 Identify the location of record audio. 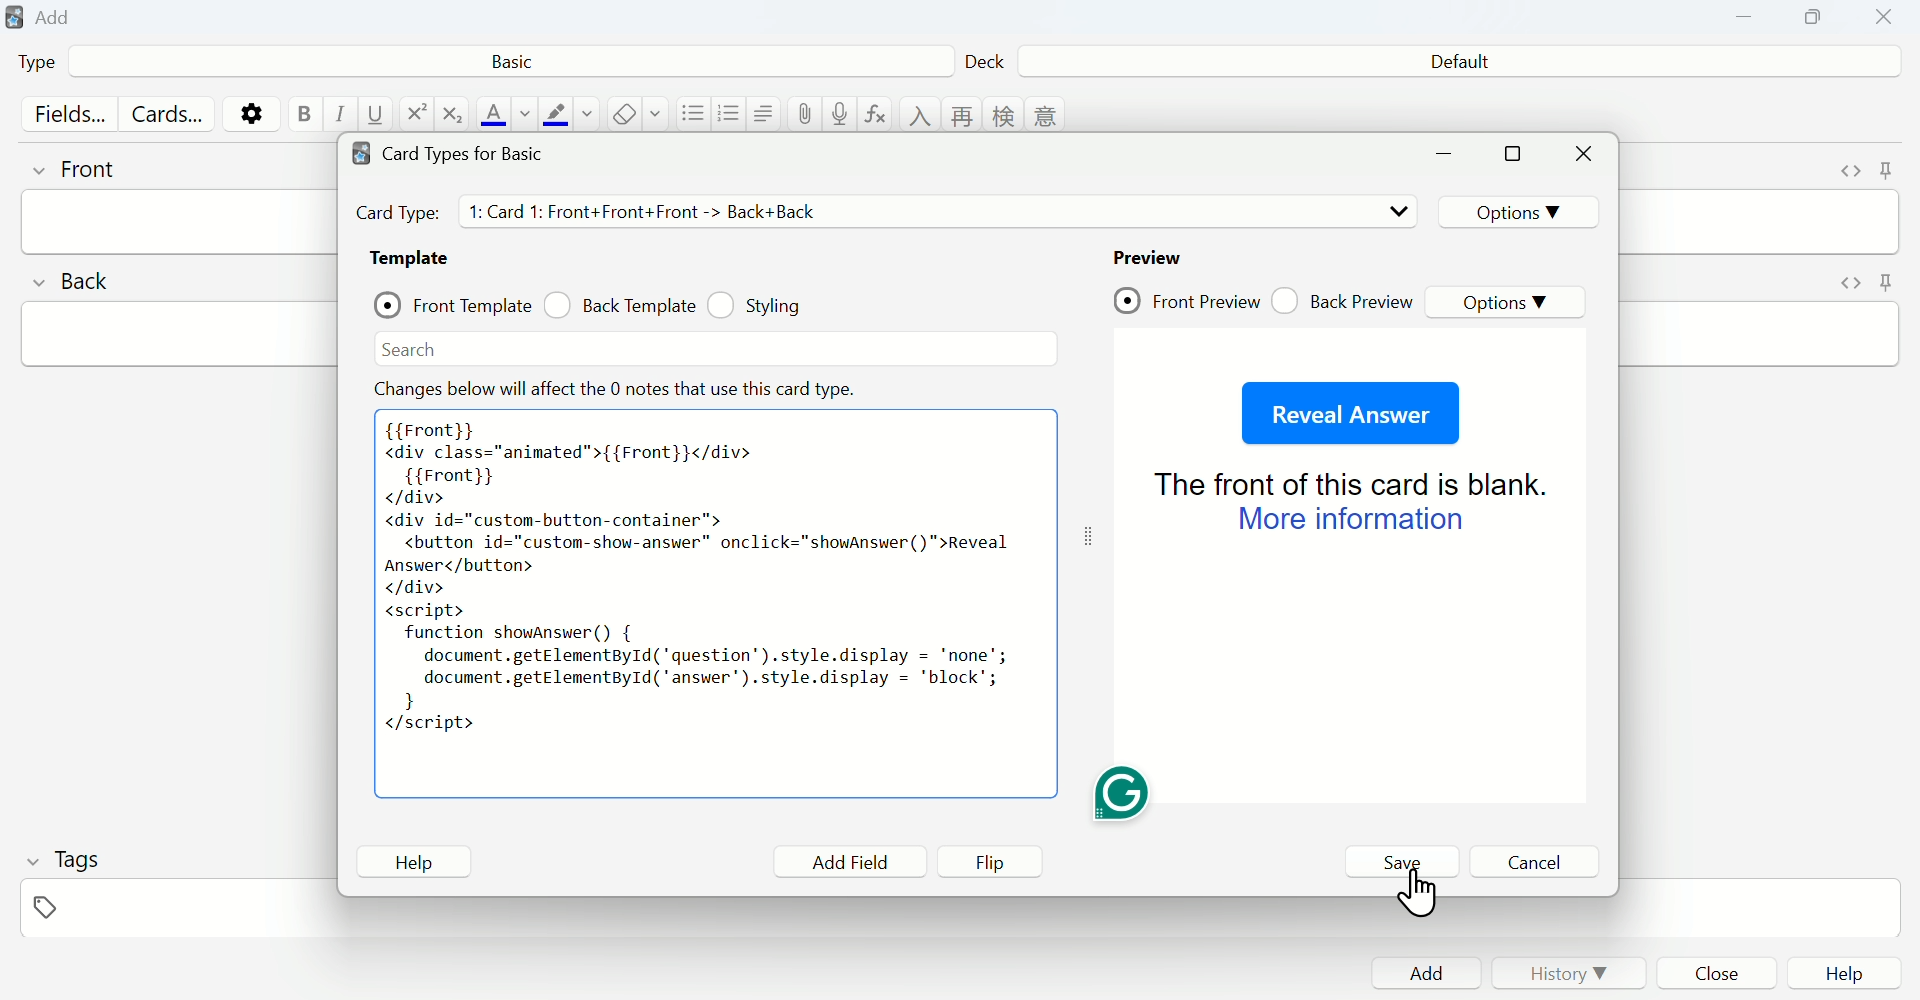
(840, 114).